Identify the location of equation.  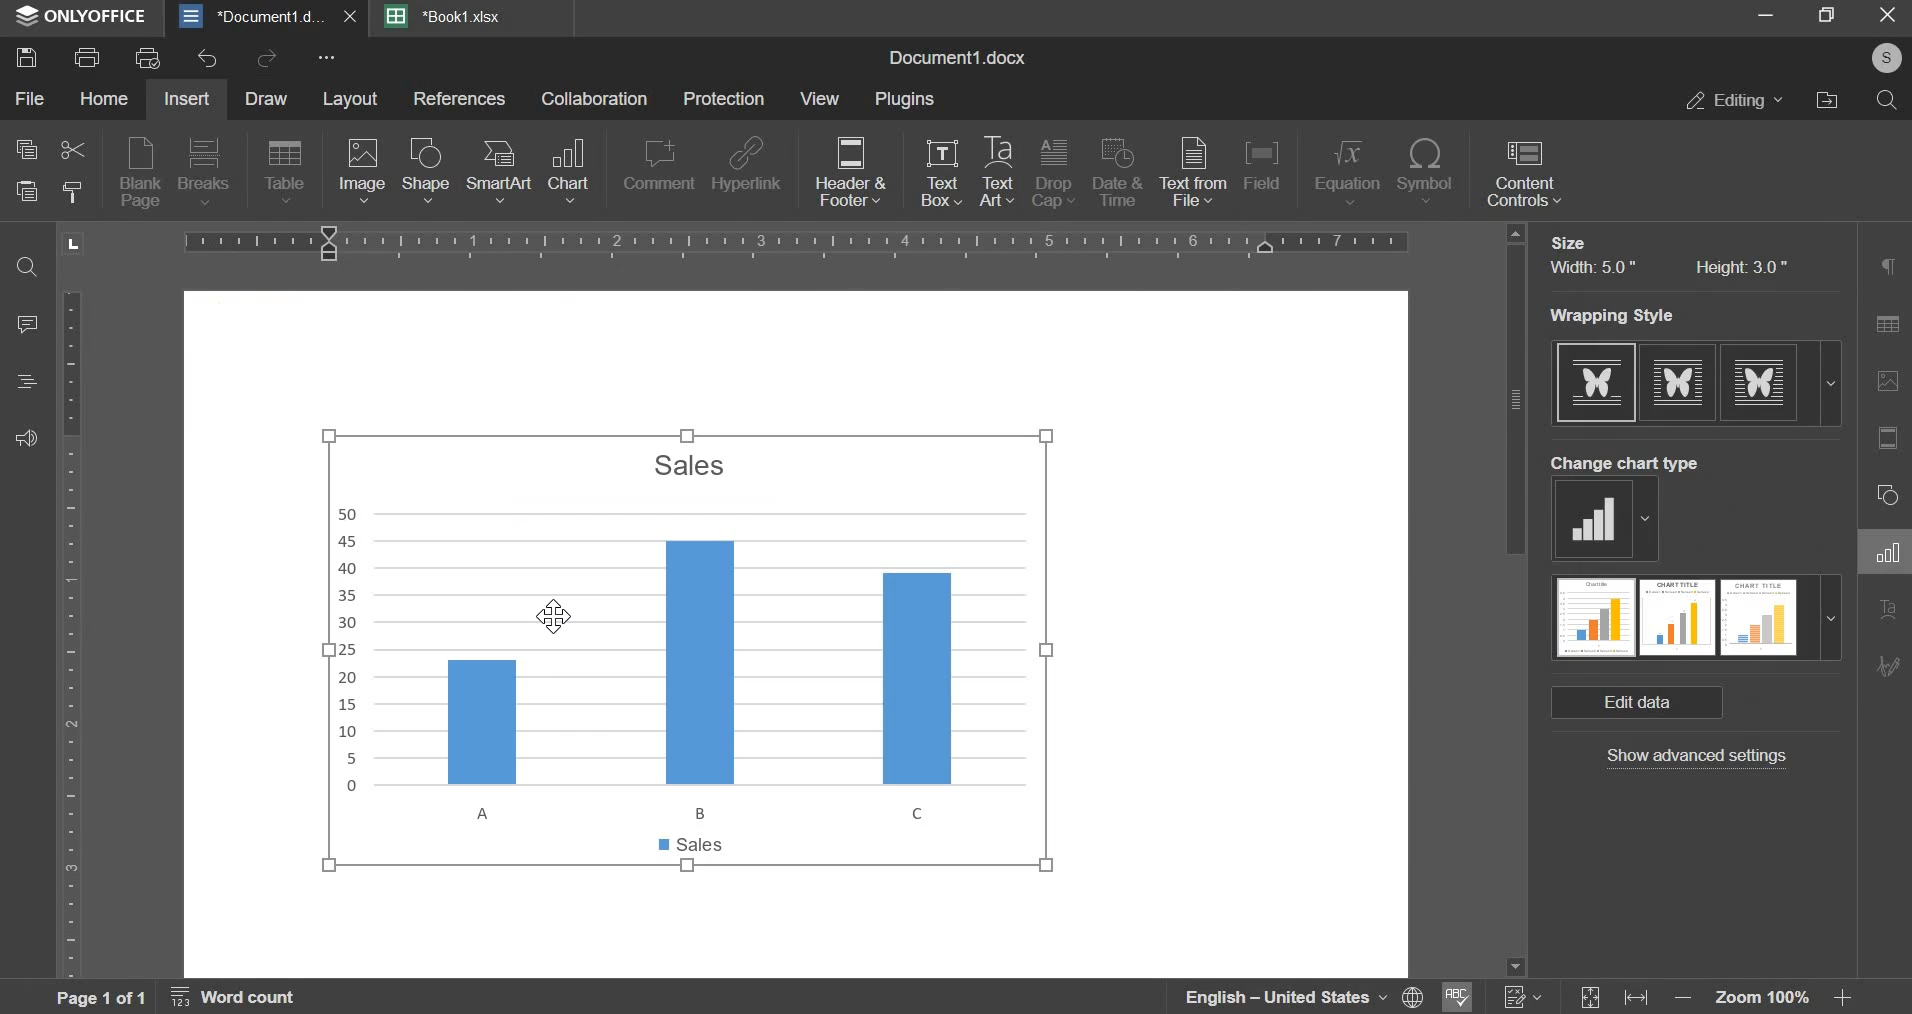
(1345, 174).